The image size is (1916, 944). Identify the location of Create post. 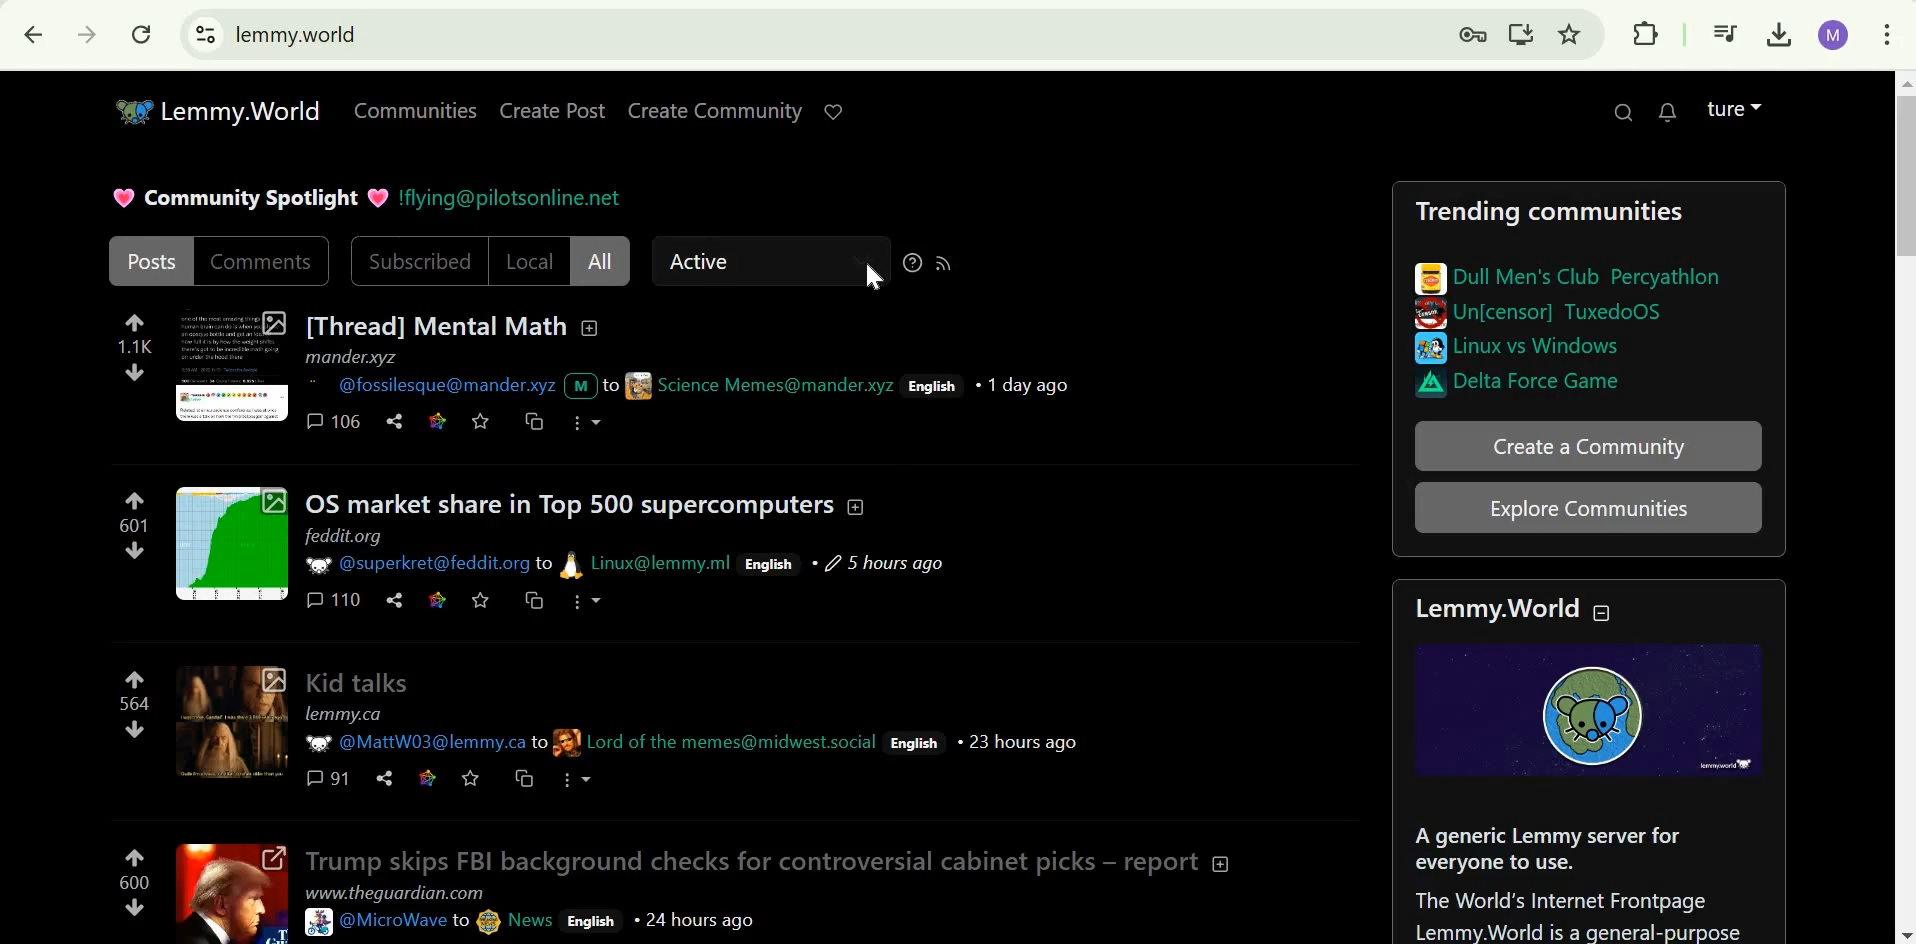
(553, 111).